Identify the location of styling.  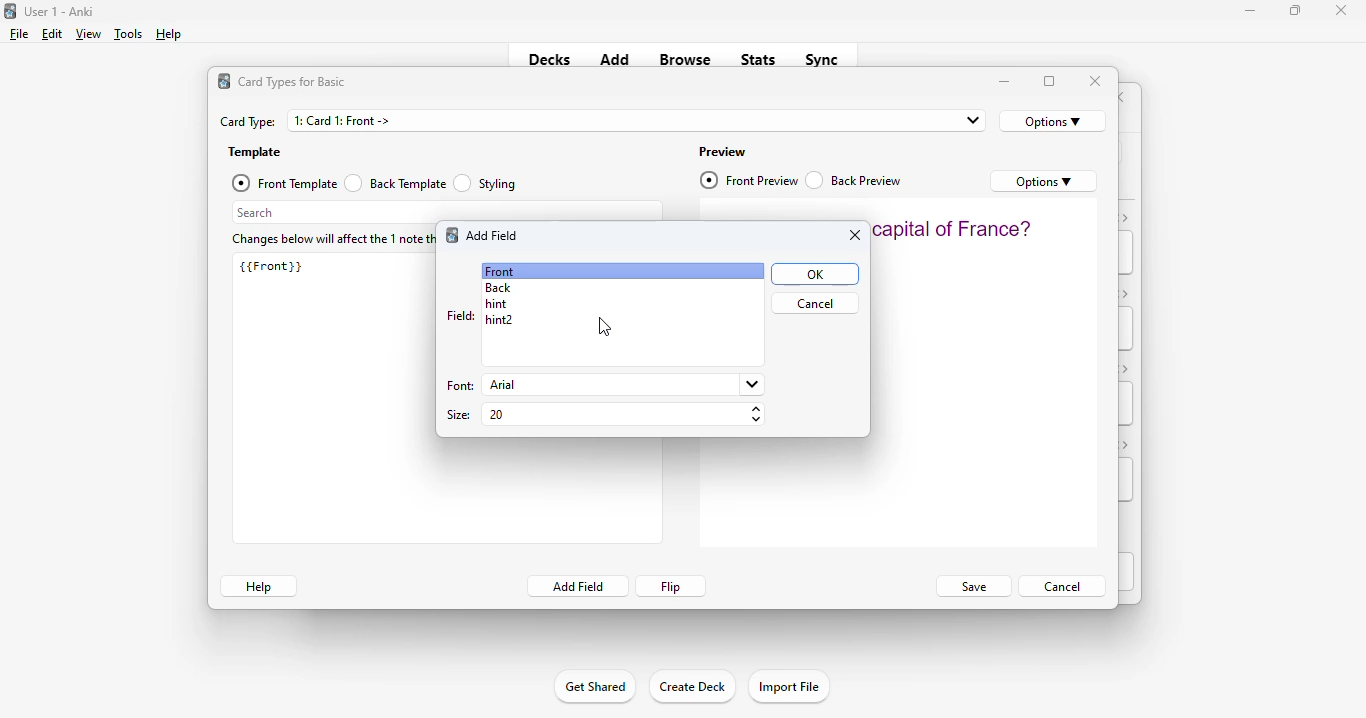
(486, 182).